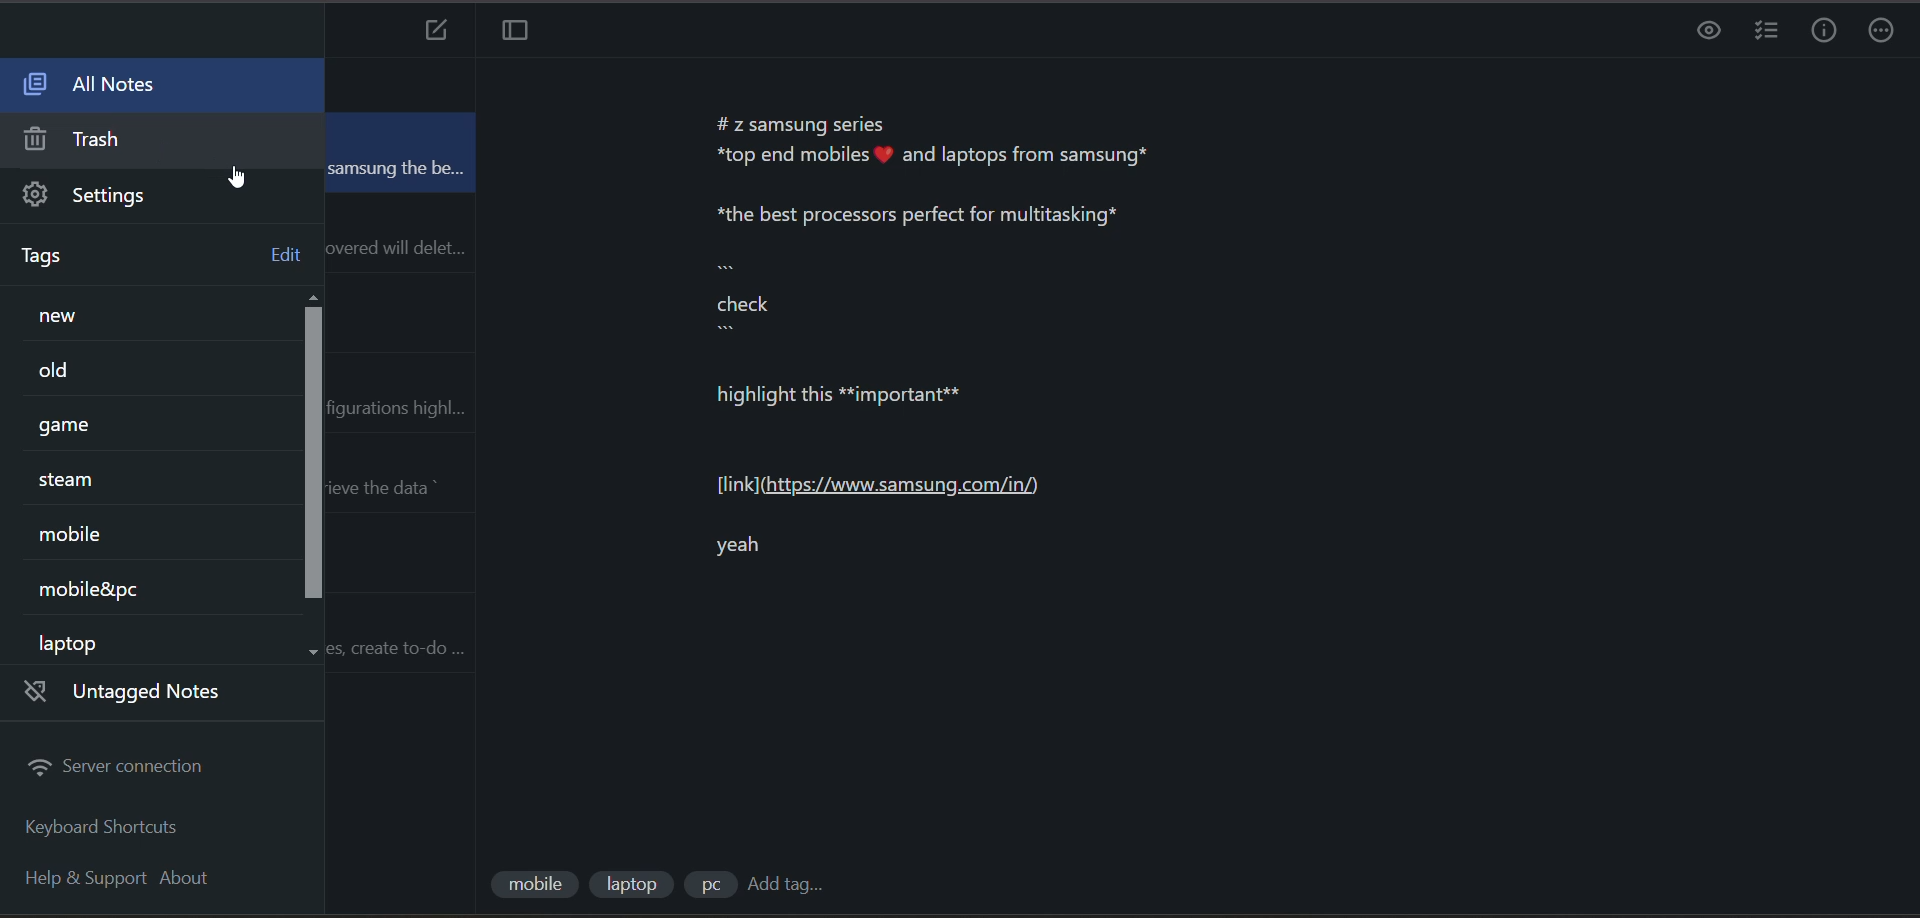 The width and height of the screenshot is (1920, 918). I want to click on actions, so click(1888, 30).